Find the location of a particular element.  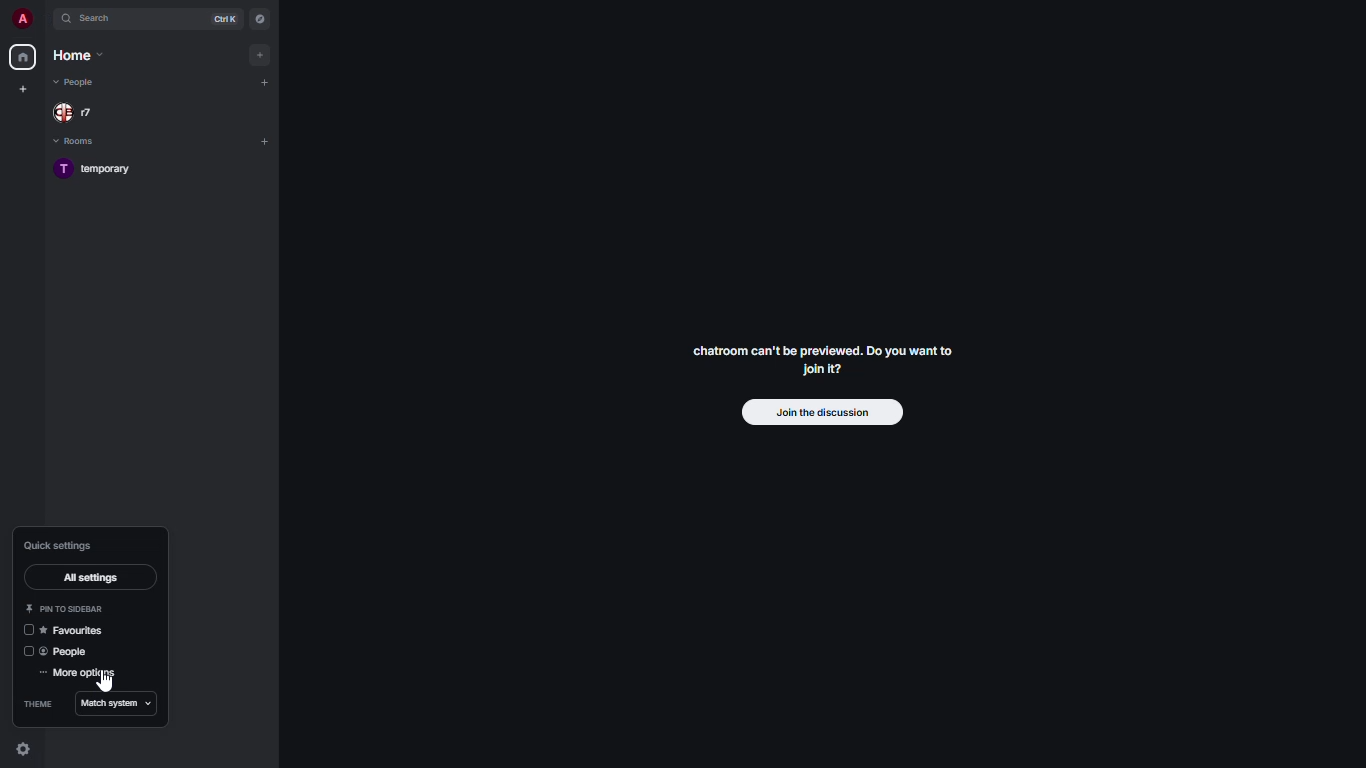

more settings is located at coordinates (78, 673).